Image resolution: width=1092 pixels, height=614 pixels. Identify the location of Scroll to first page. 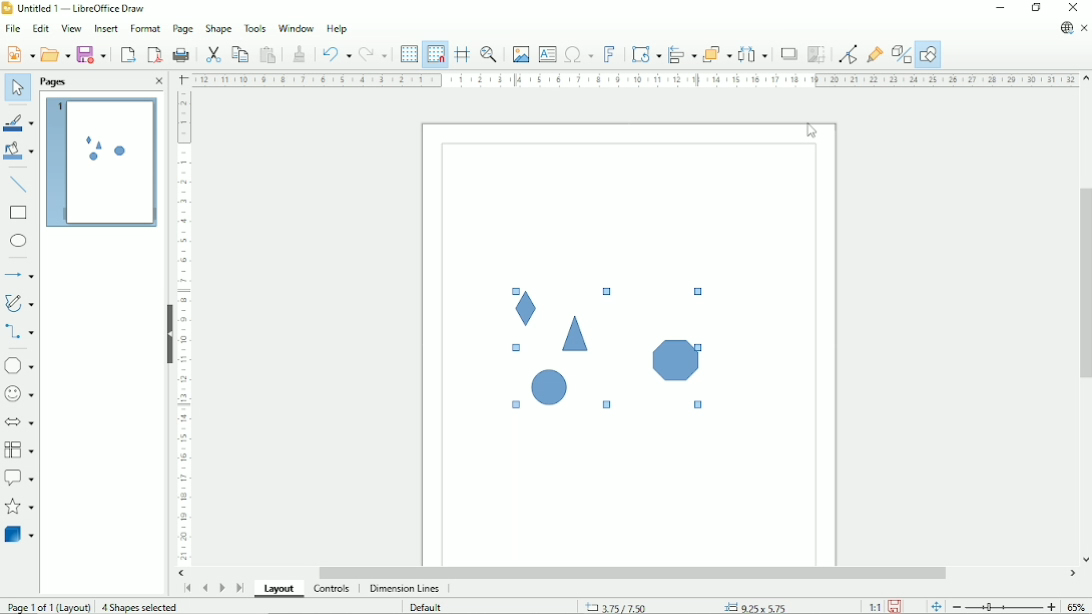
(187, 588).